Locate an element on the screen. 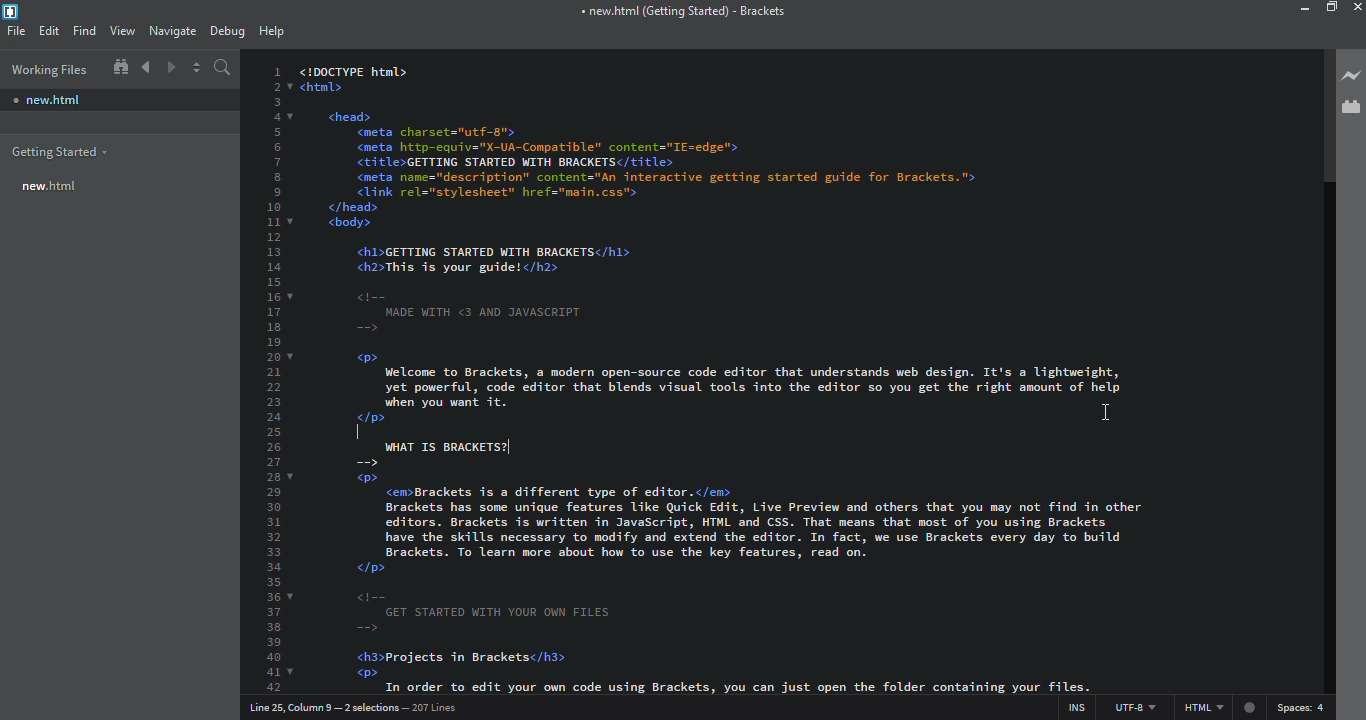 The width and height of the screenshot is (1366, 720). navigate back is located at coordinates (146, 67).